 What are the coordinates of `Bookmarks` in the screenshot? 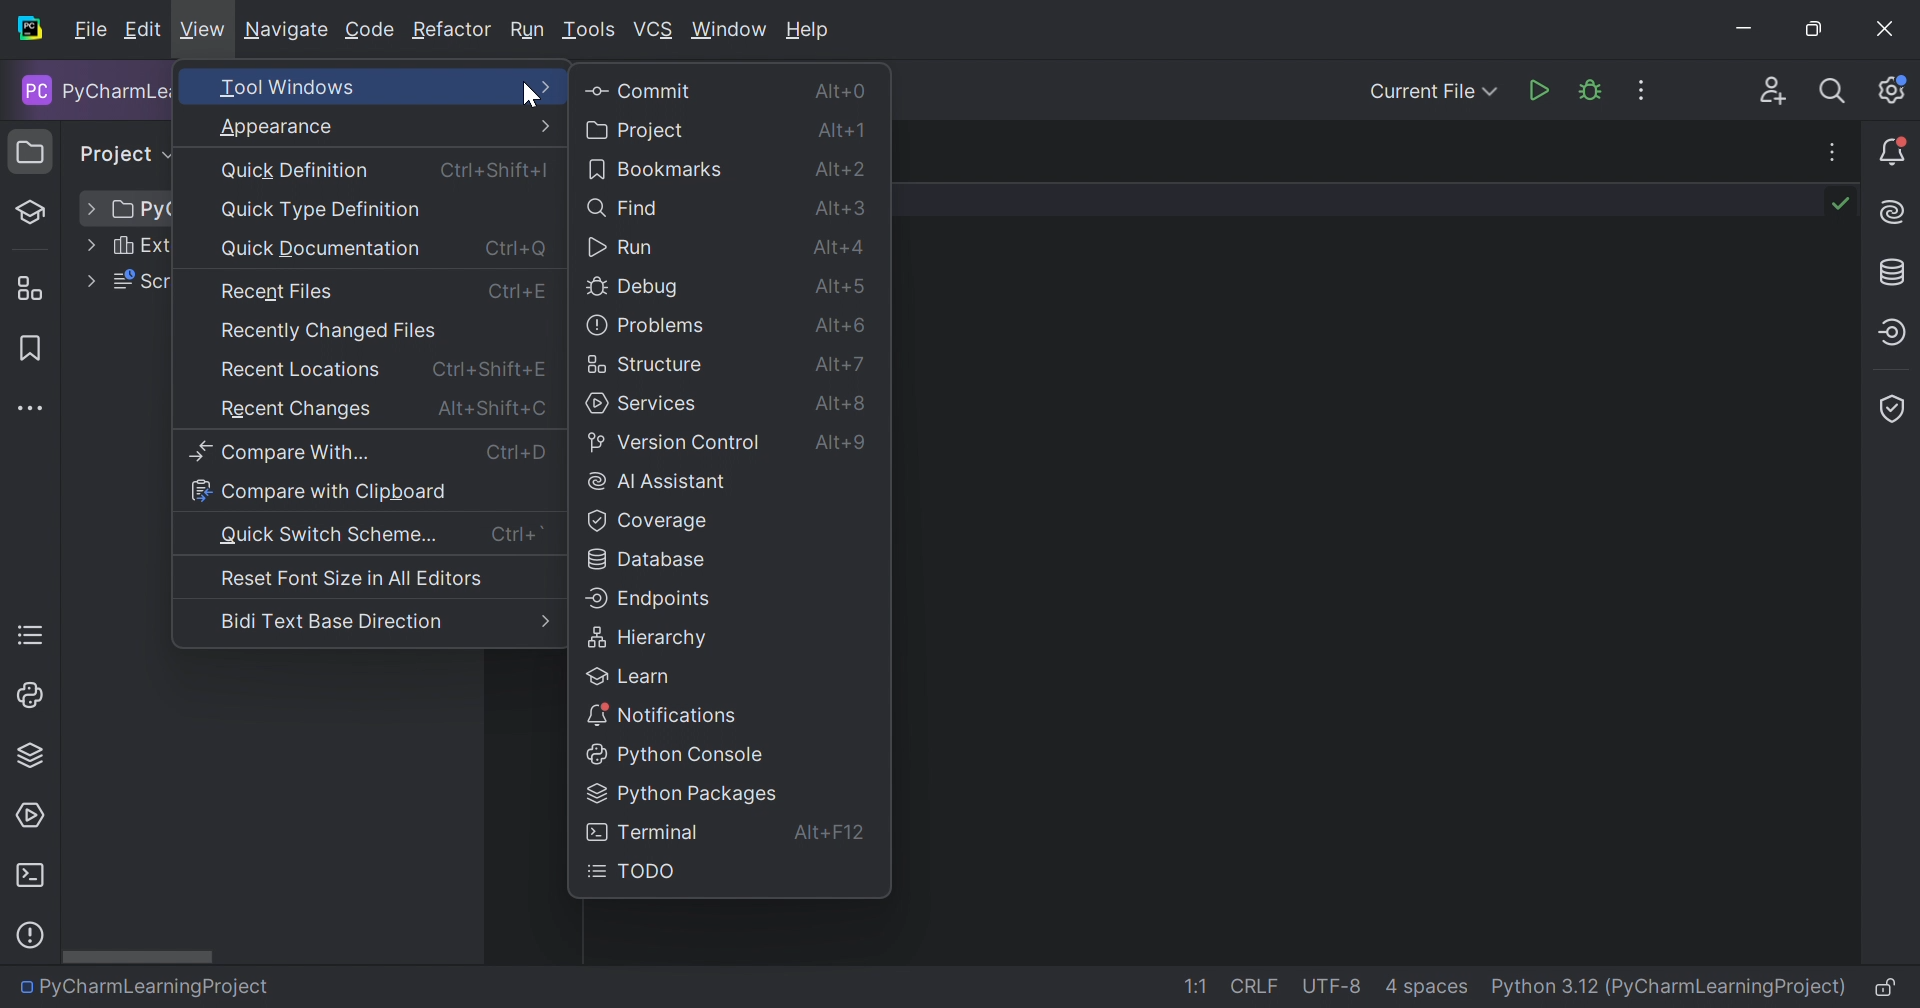 It's located at (654, 168).